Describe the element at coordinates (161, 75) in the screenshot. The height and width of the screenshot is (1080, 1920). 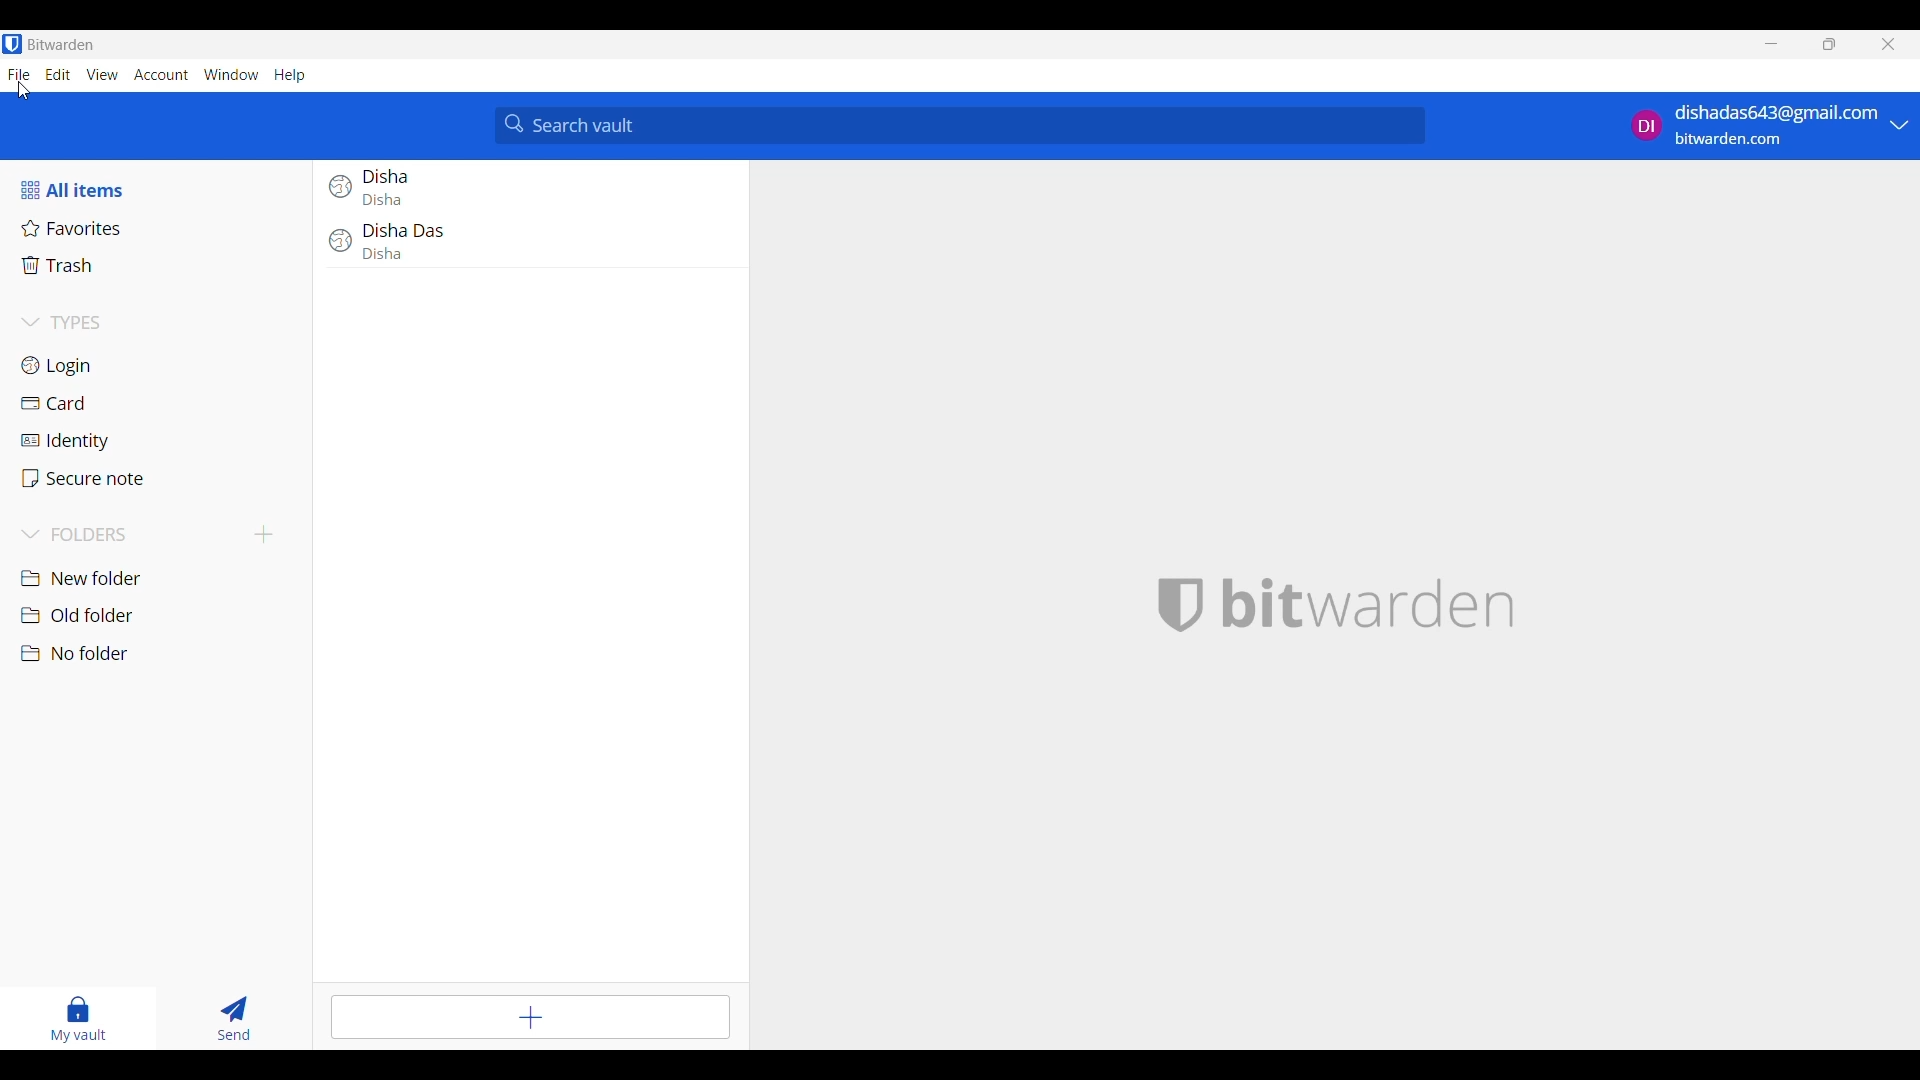
I see `Account menu` at that location.